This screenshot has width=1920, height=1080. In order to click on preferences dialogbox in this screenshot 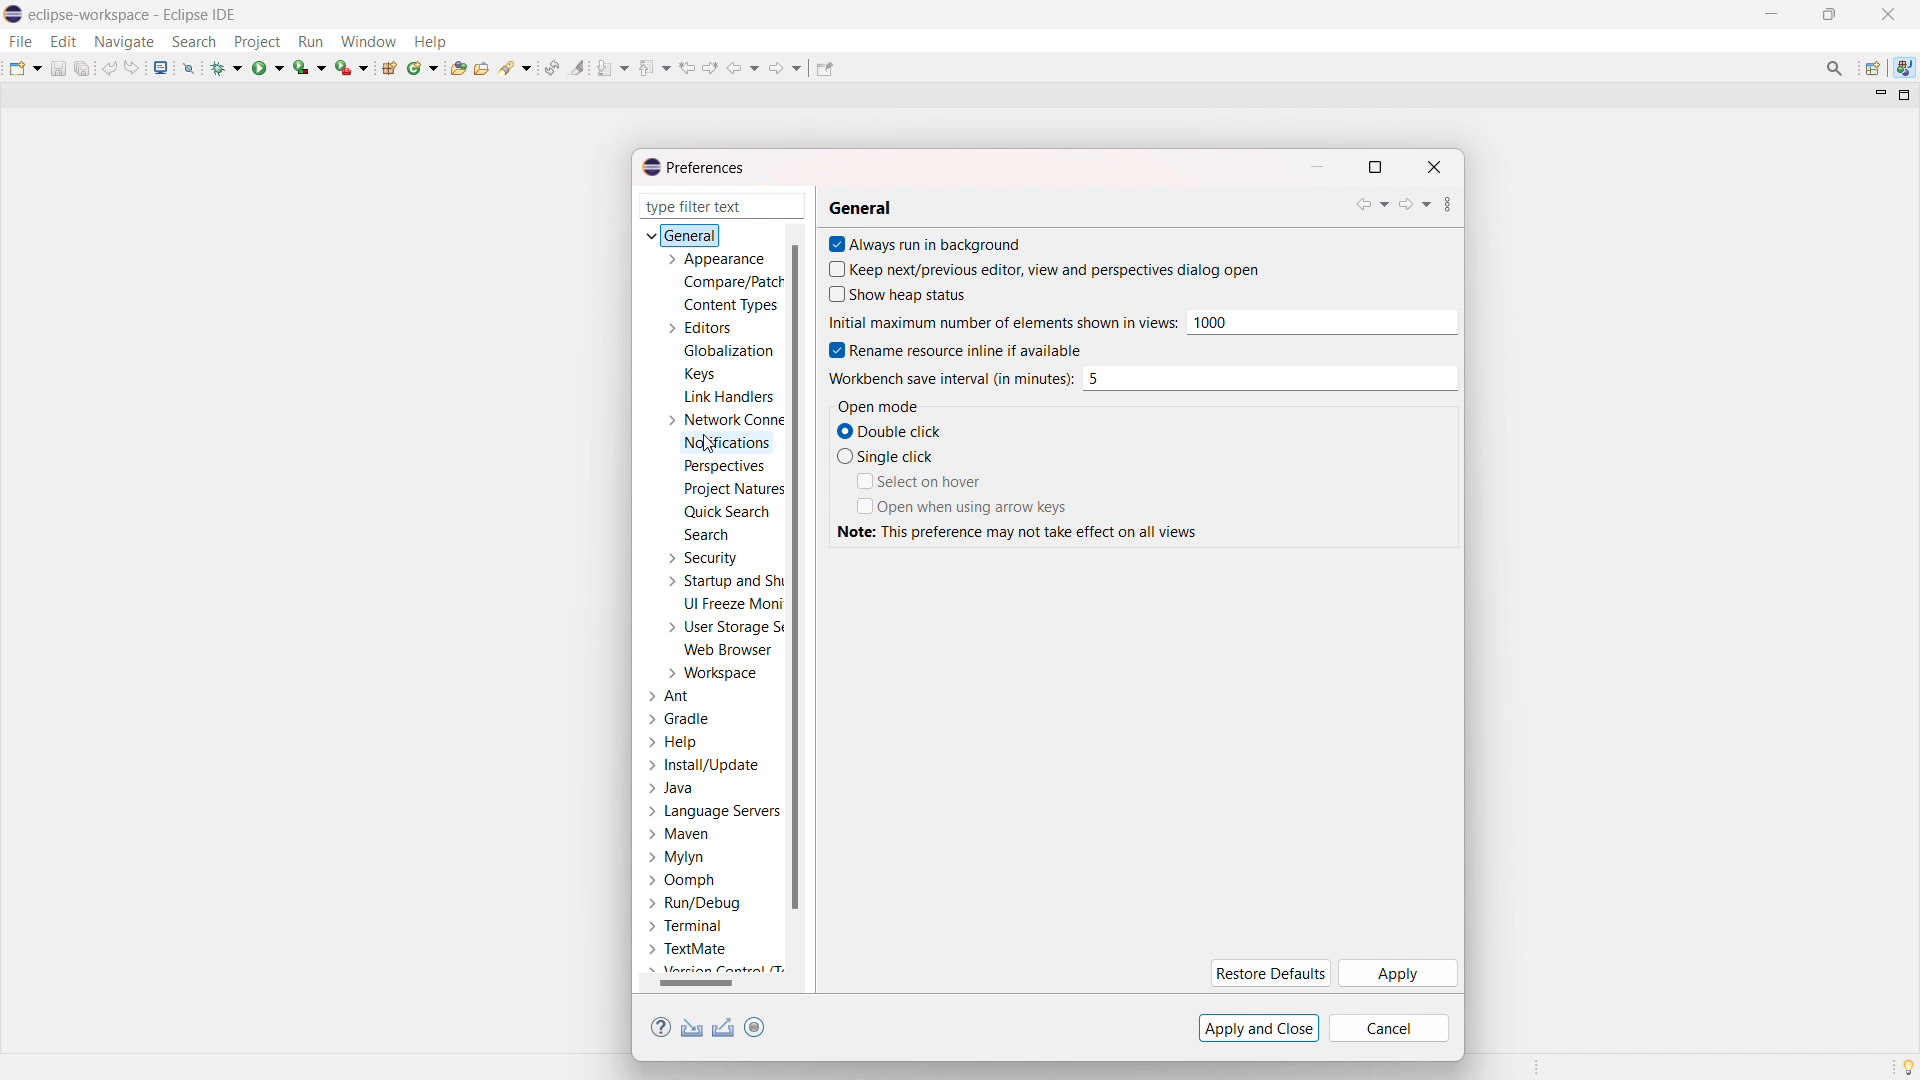, I will do `click(692, 167)`.